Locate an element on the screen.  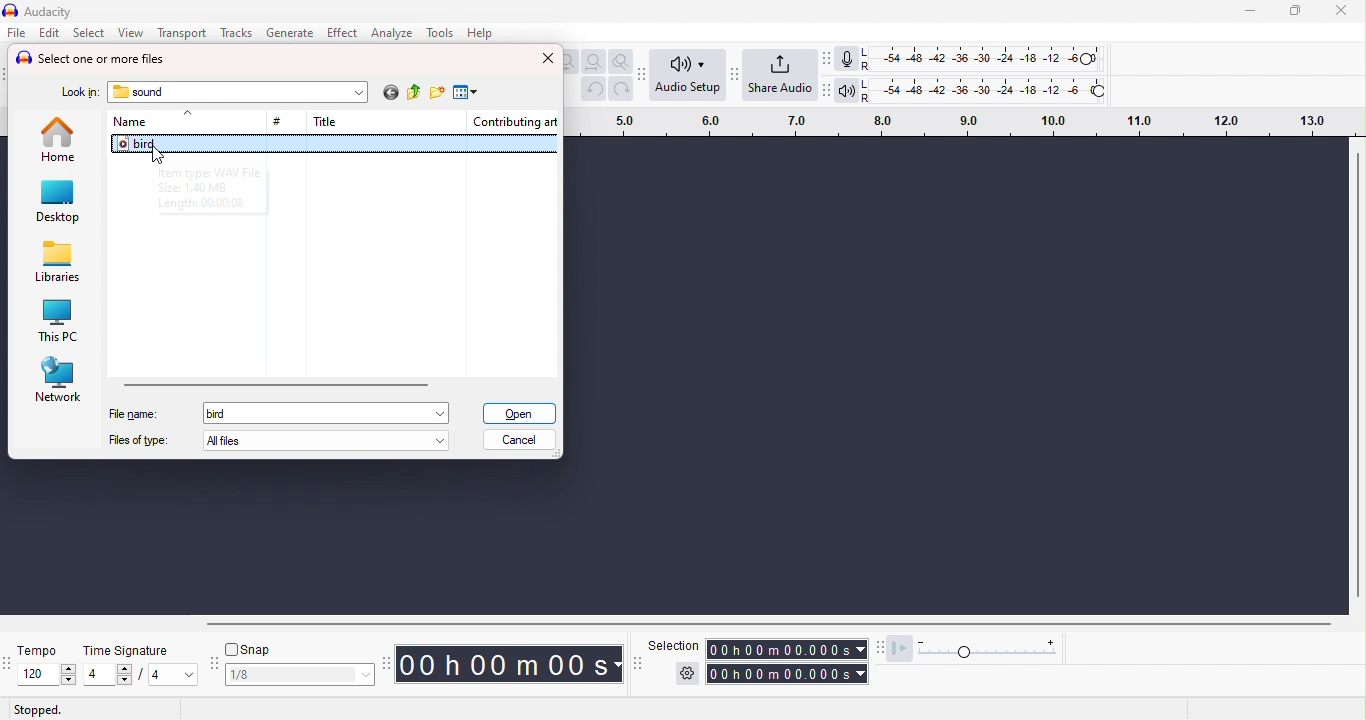
total time is located at coordinates (789, 674).